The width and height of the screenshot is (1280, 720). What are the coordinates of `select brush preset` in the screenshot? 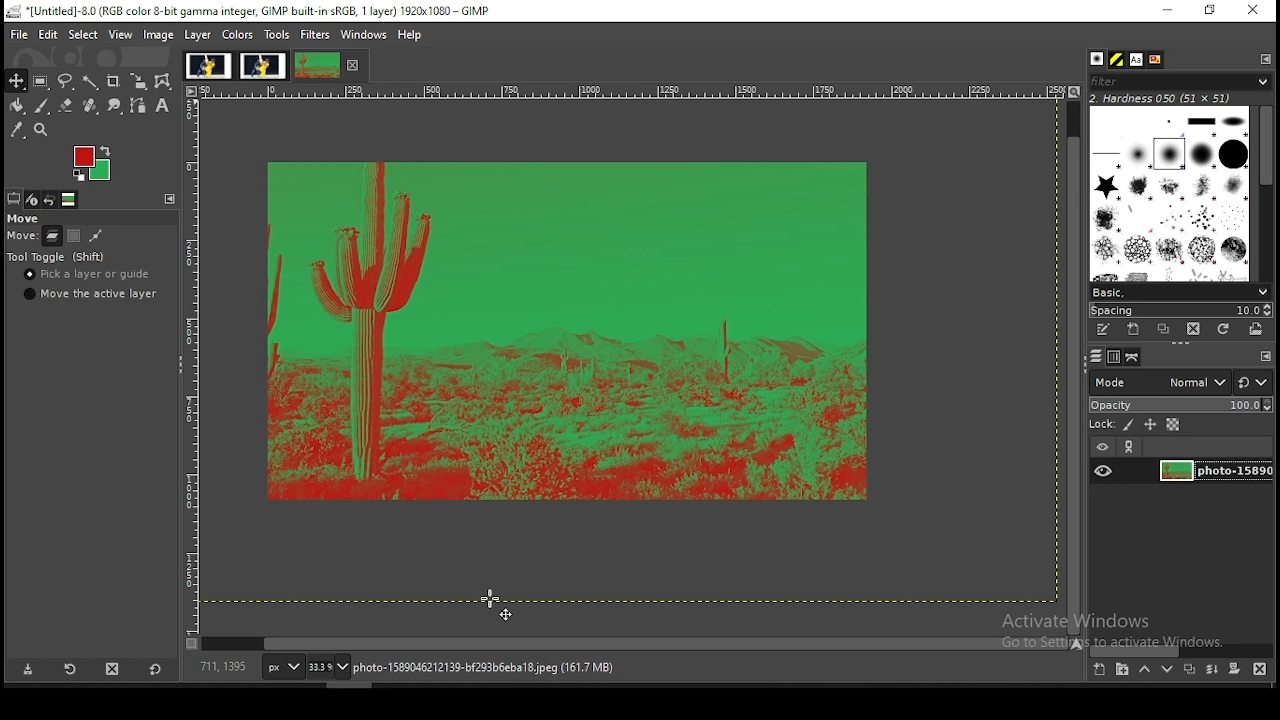 It's located at (1178, 291).